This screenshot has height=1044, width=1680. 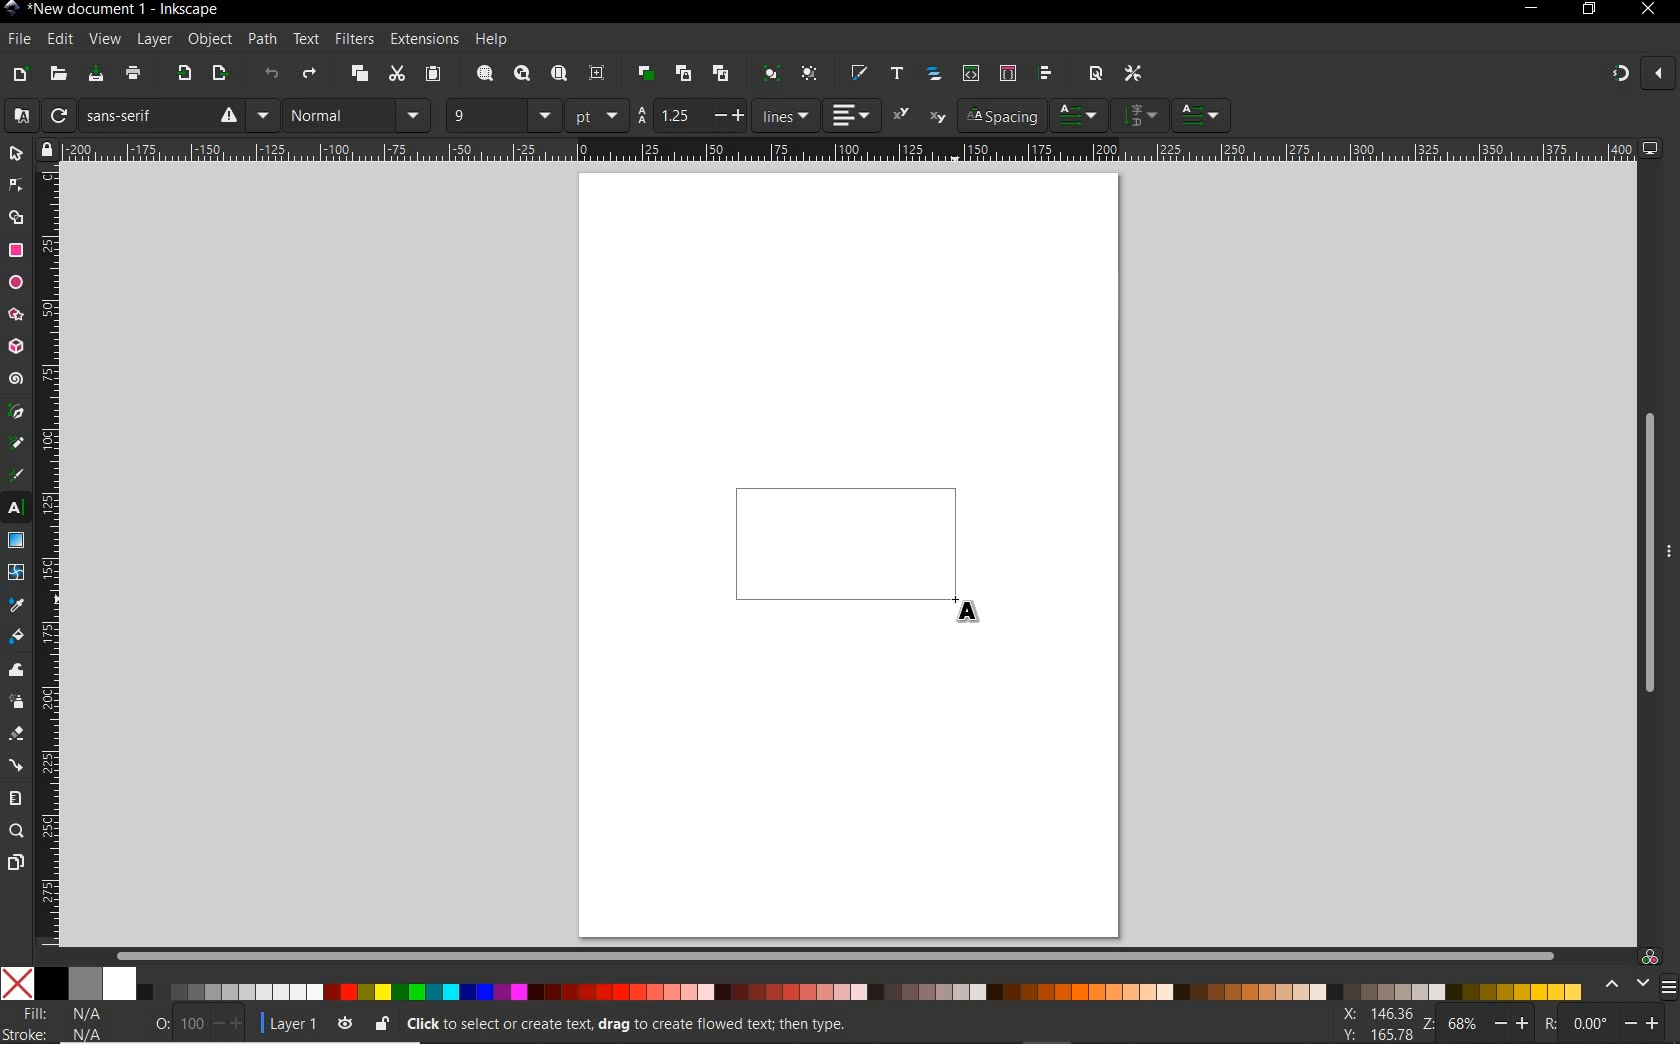 What do you see at coordinates (646, 70) in the screenshot?
I see `duplicate` at bounding box center [646, 70].